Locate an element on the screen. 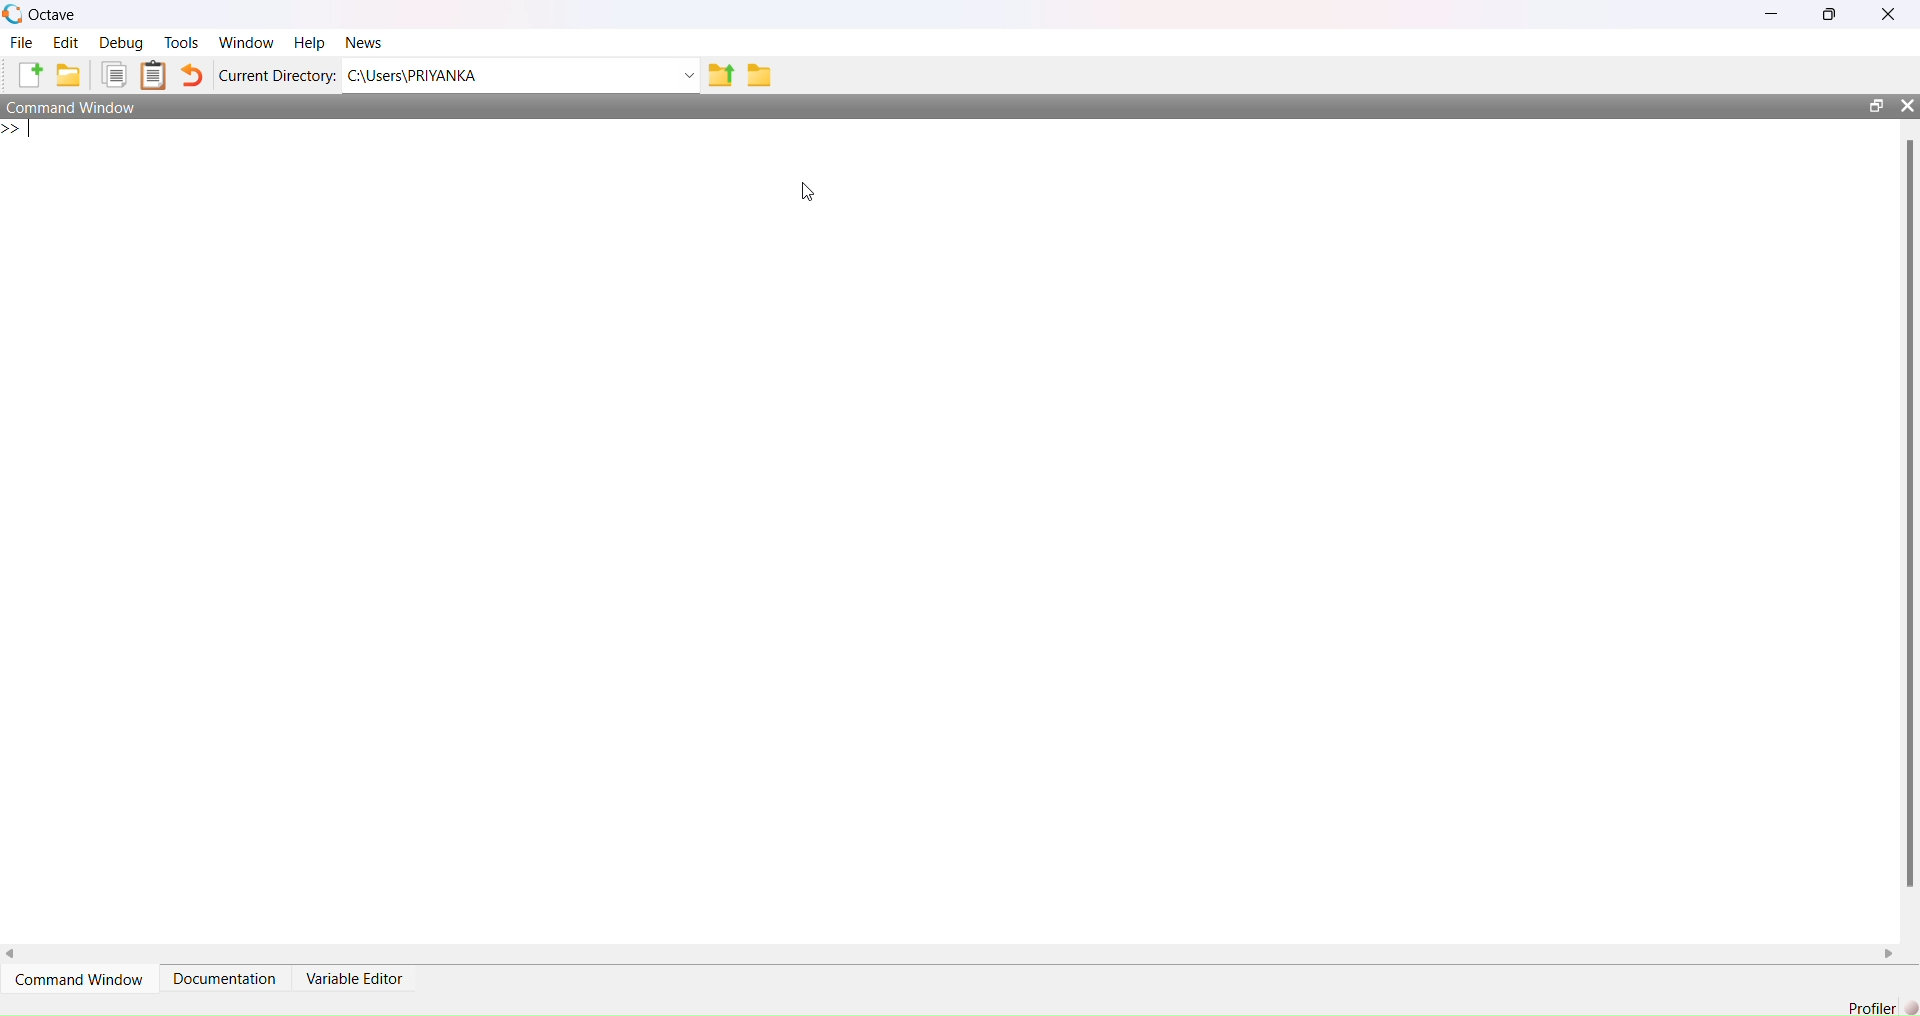  Enter directory name is located at coordinates (689, 76).